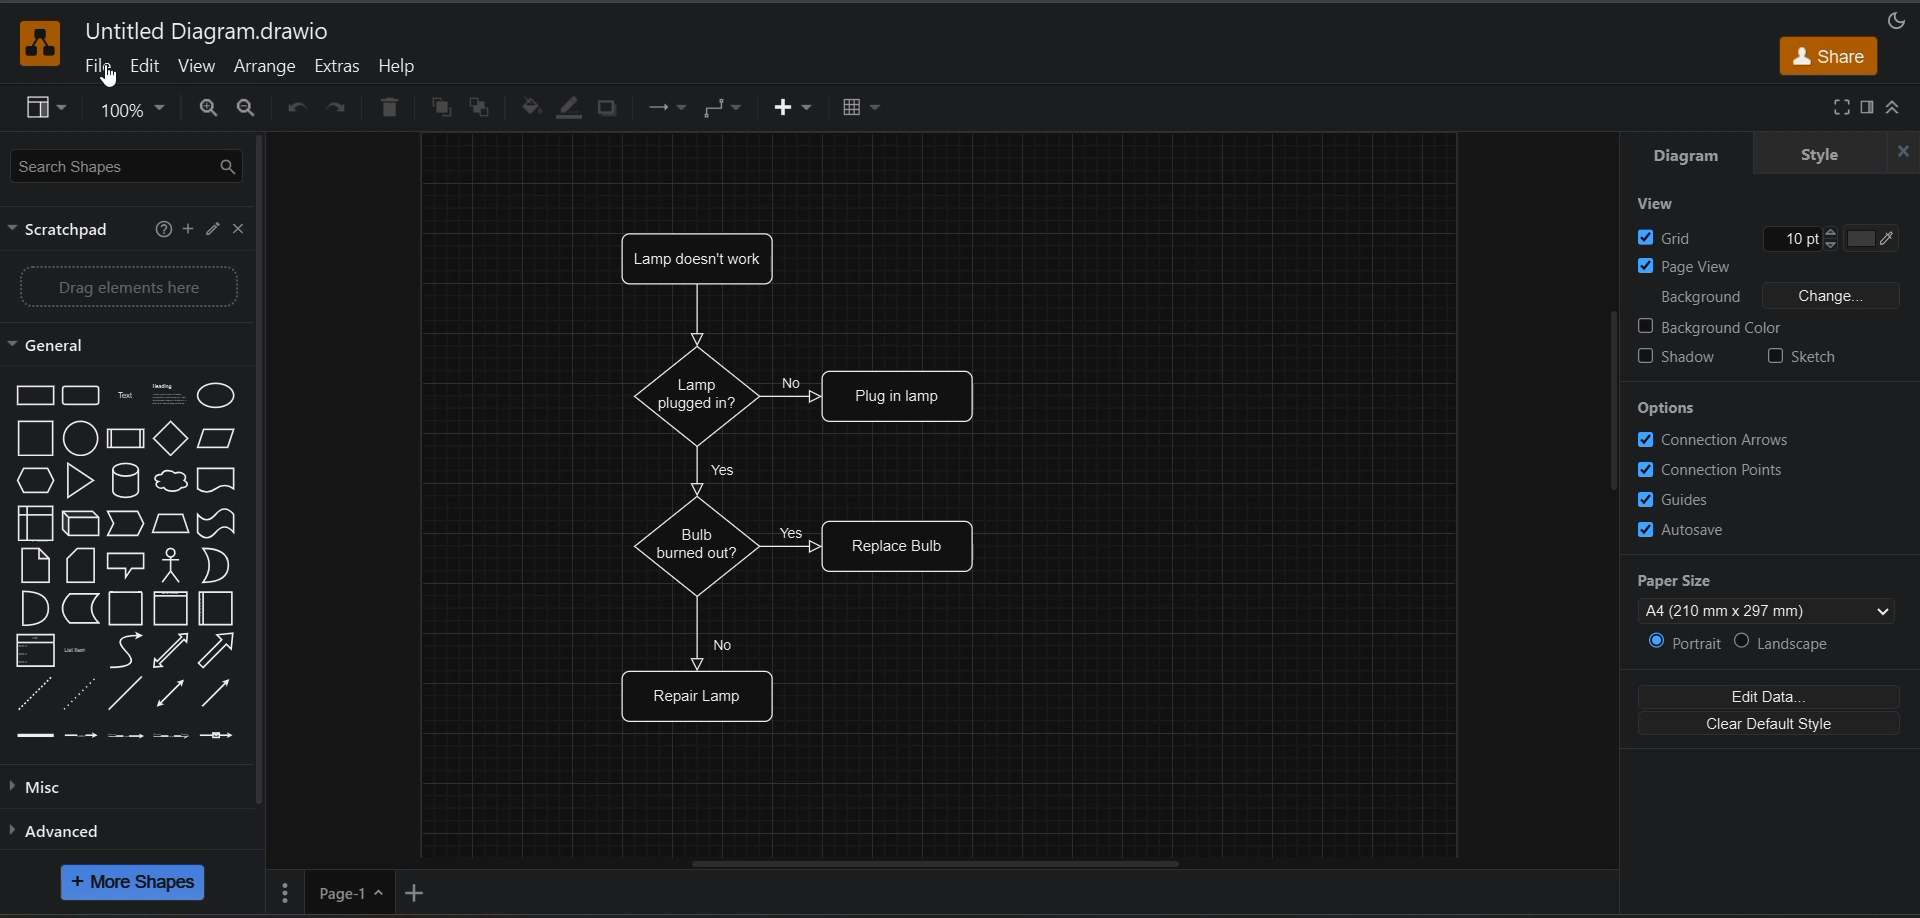 The width and height of the screenshot is (1920, 918). I want to click on page options, so click(283, 891).